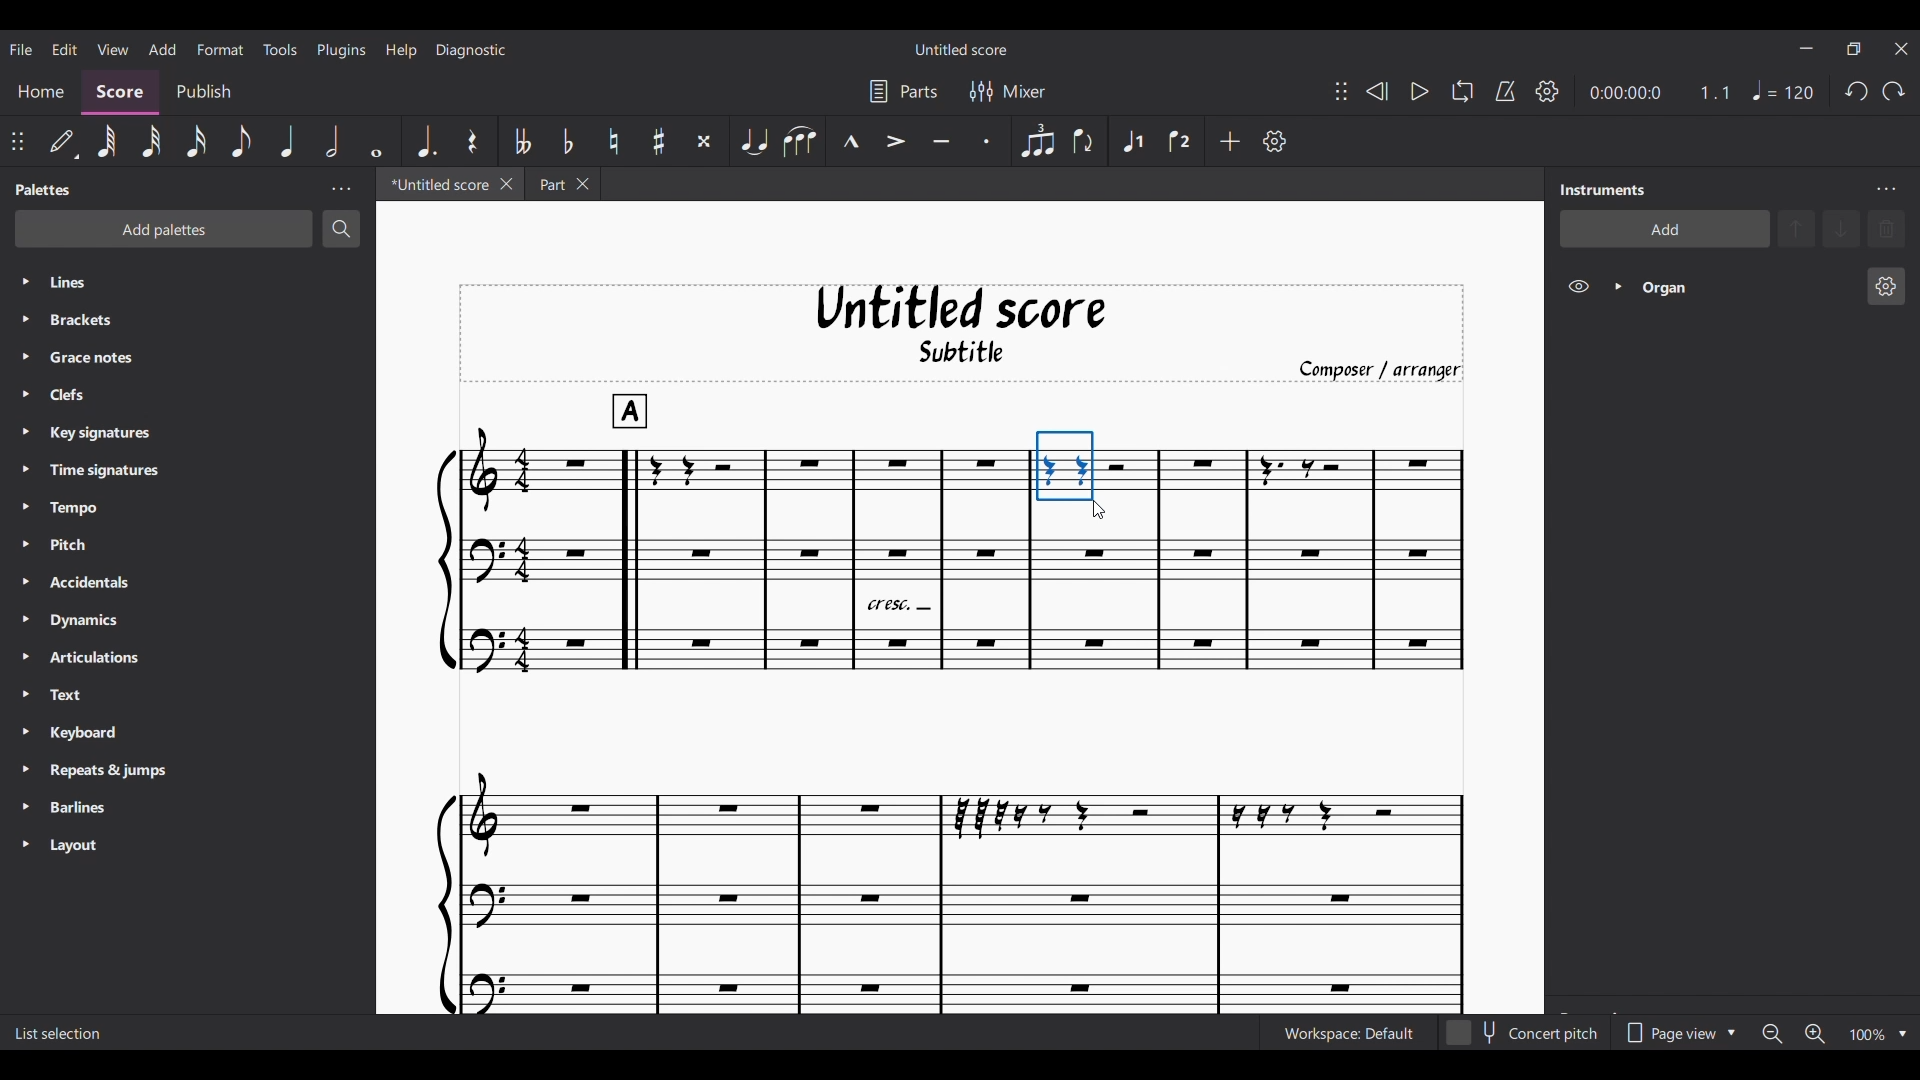 Image resolution: width=1920 pixels, height=1080 pixels. I want to click on Search, so click(341, 228).